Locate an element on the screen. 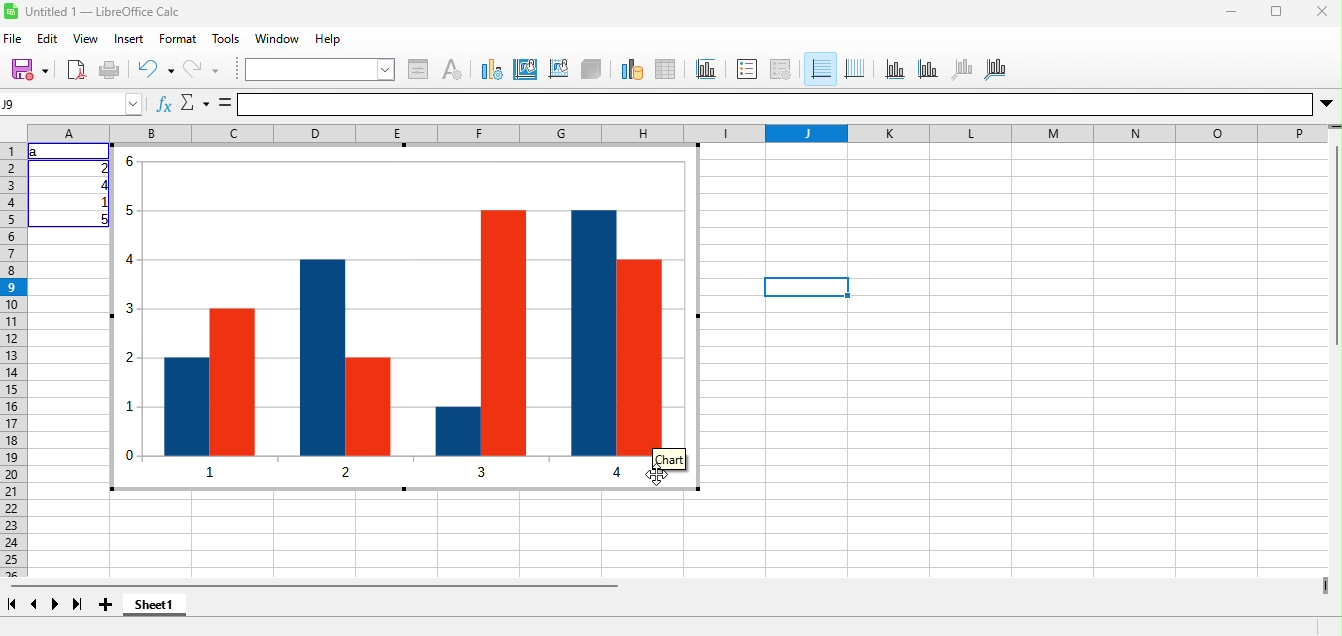 This screenshot has width=1342, height=636. redo is located at coordinates (204, 71).